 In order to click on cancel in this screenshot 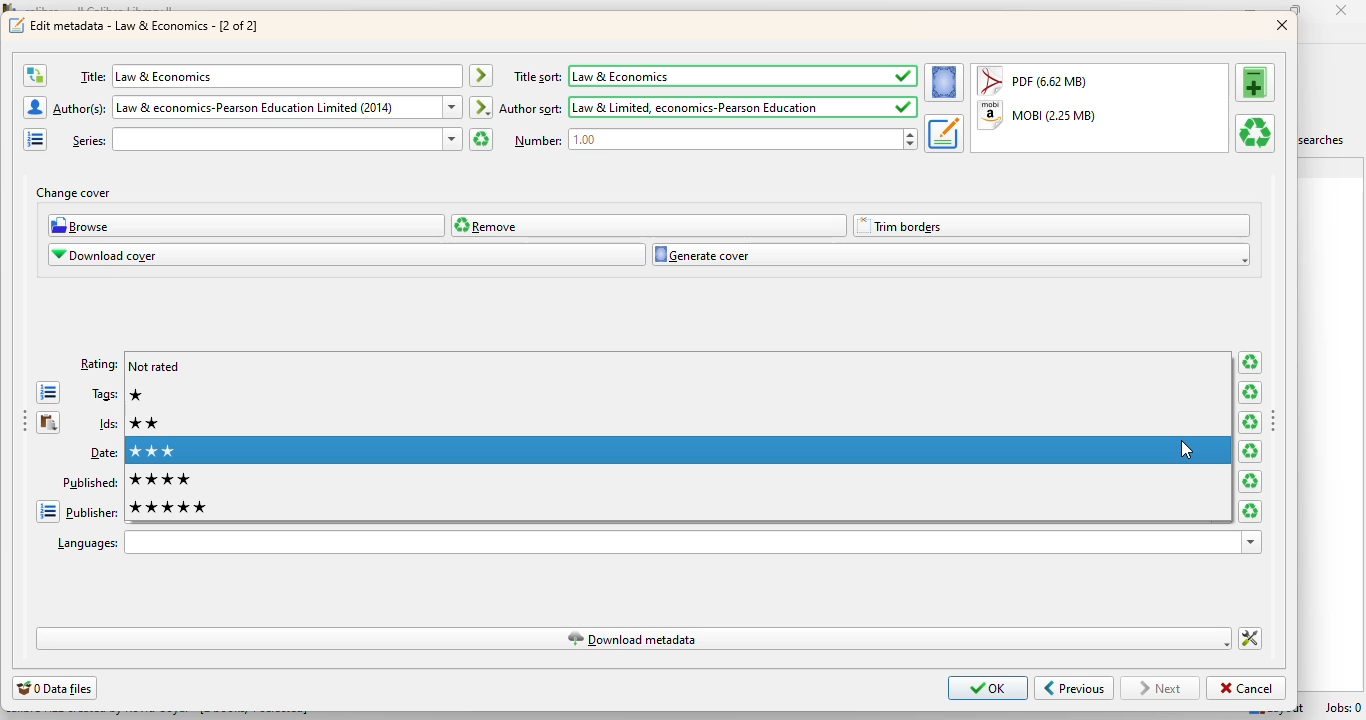, I will do `click(1245, 688)`.